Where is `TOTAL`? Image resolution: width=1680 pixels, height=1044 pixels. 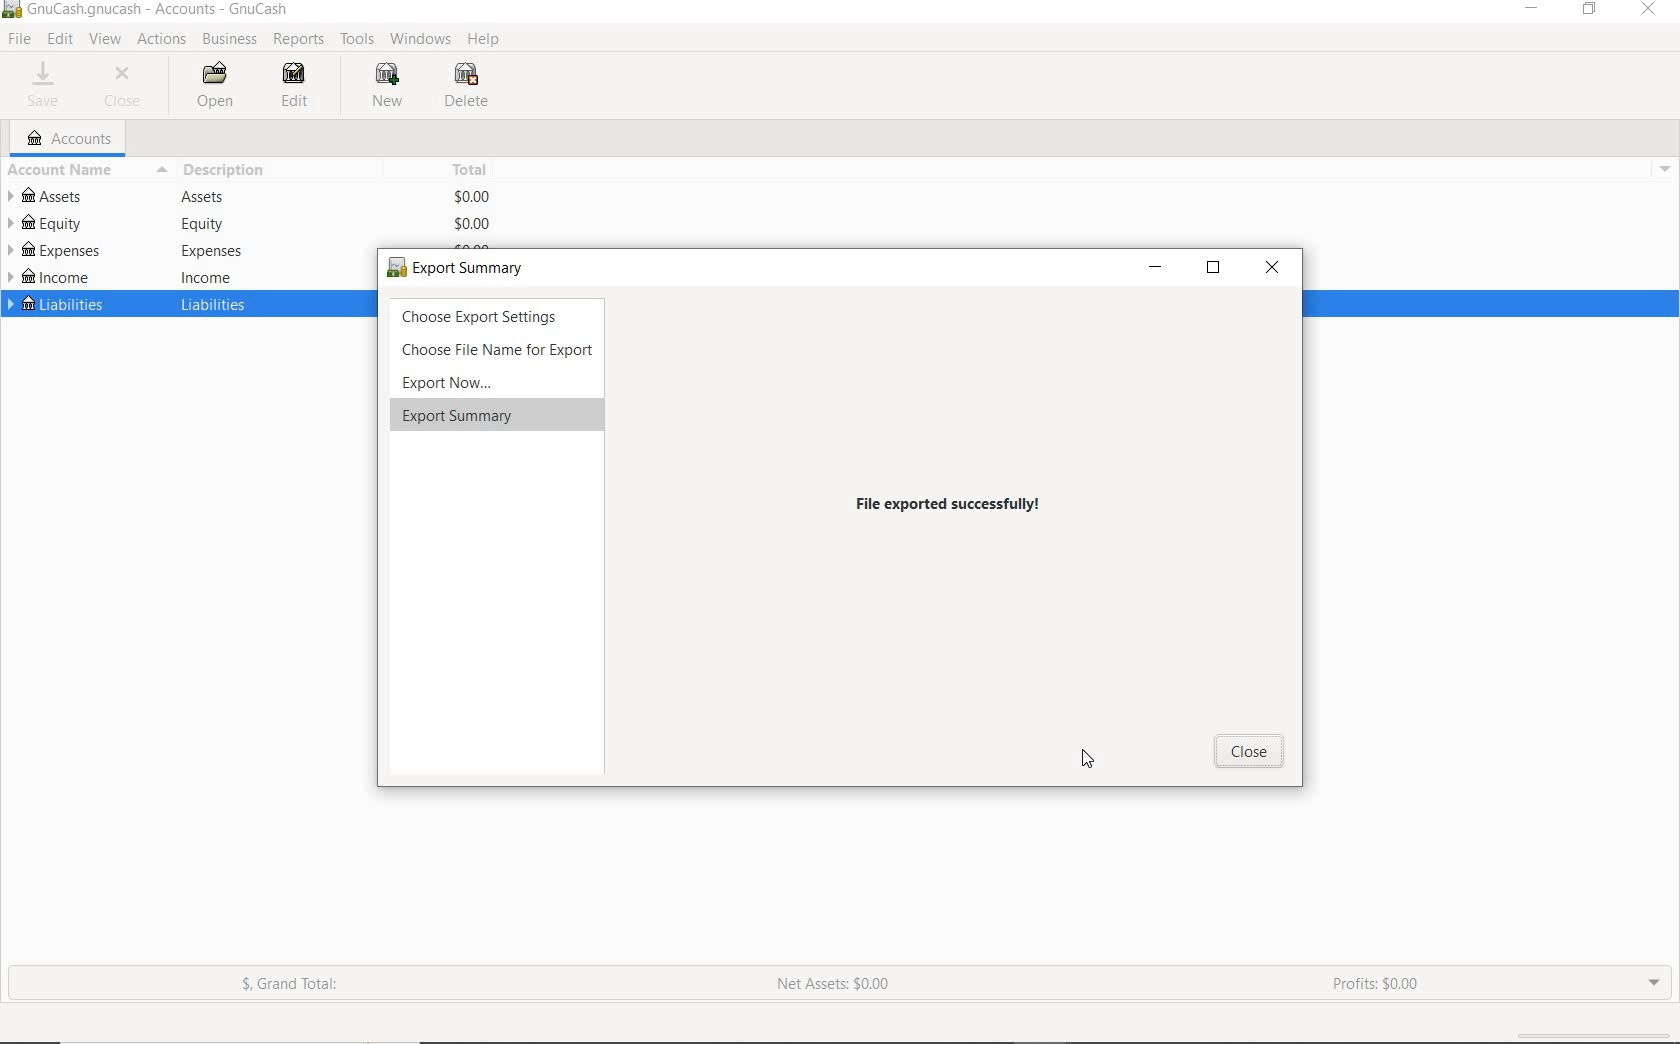 TOTAL is located at coordinates (473, 169).